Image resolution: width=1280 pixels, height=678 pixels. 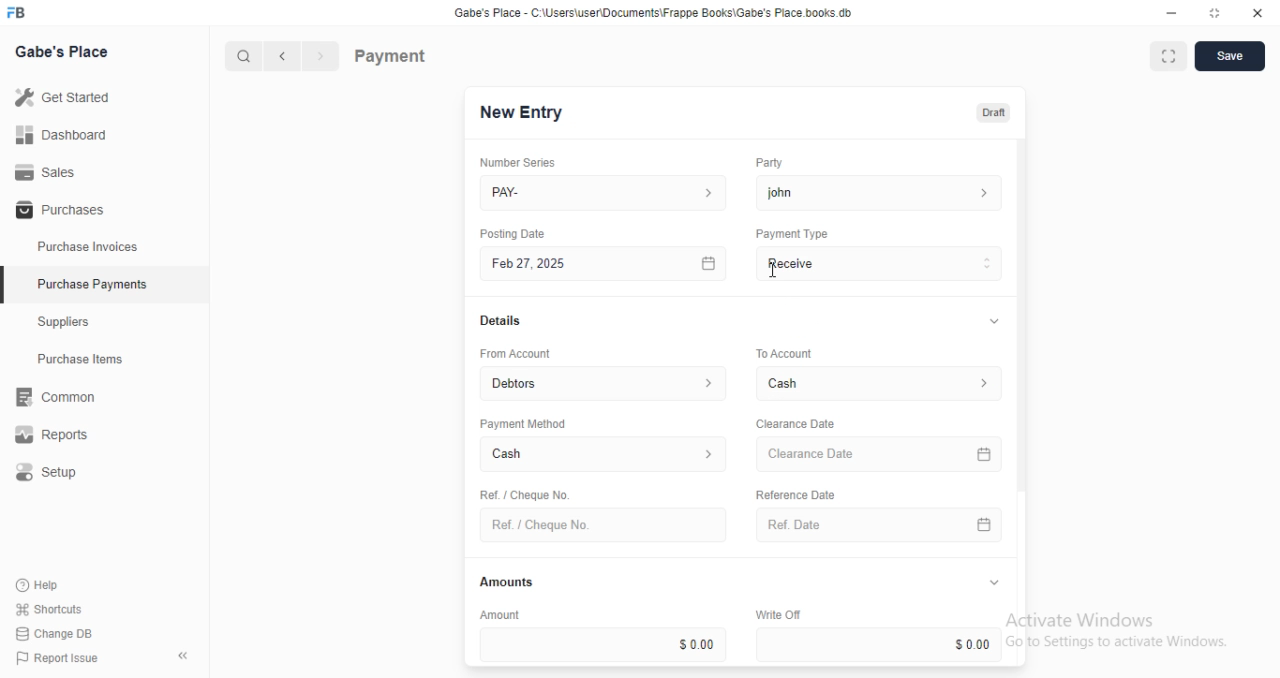 I want to click on close, so click(x=1258, y=13).